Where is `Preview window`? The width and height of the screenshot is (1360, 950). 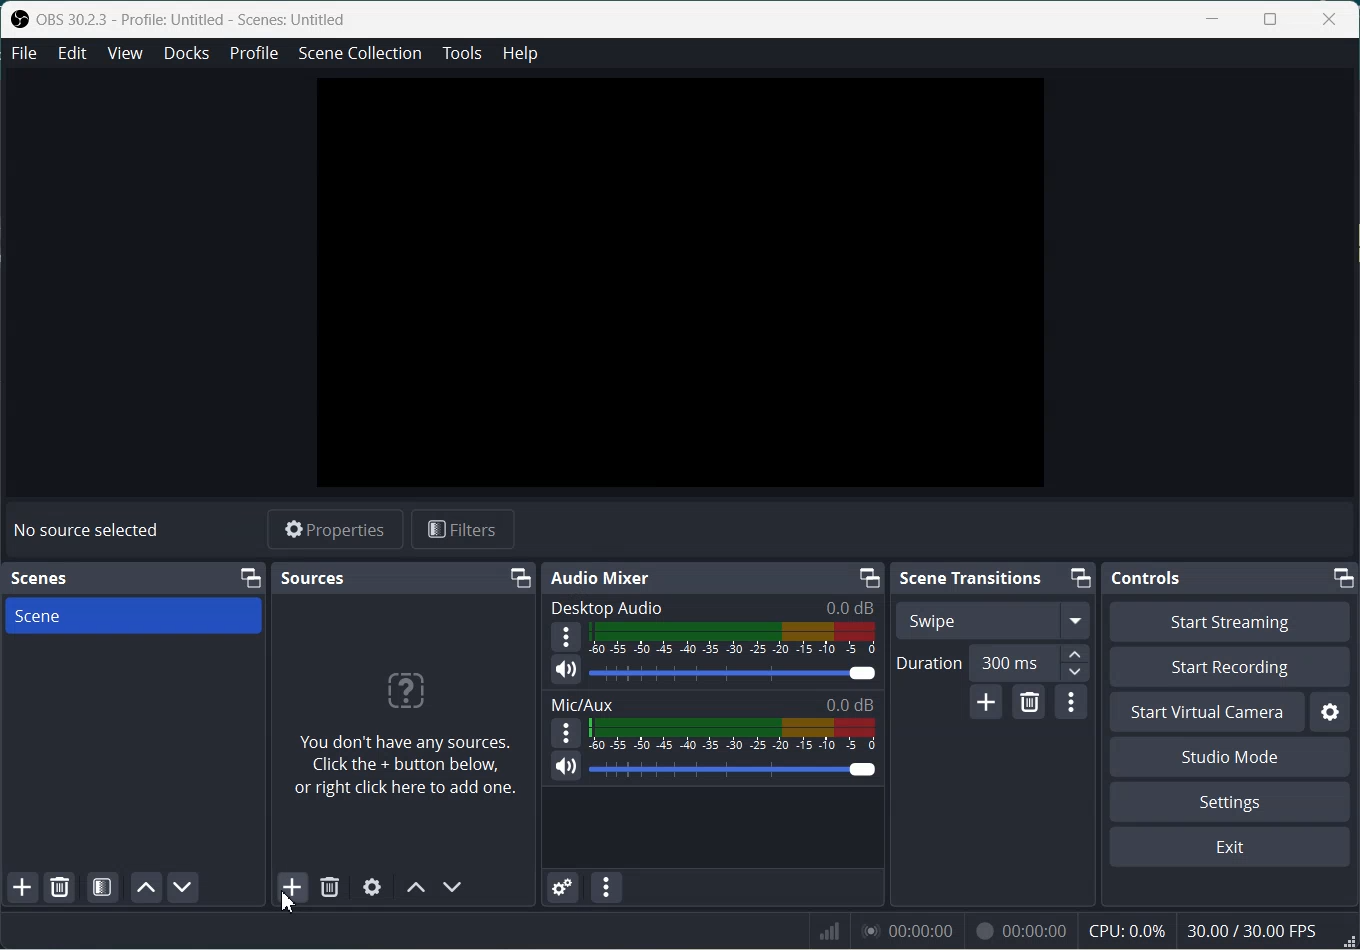 Preview window is located at coordinates (680, 281).